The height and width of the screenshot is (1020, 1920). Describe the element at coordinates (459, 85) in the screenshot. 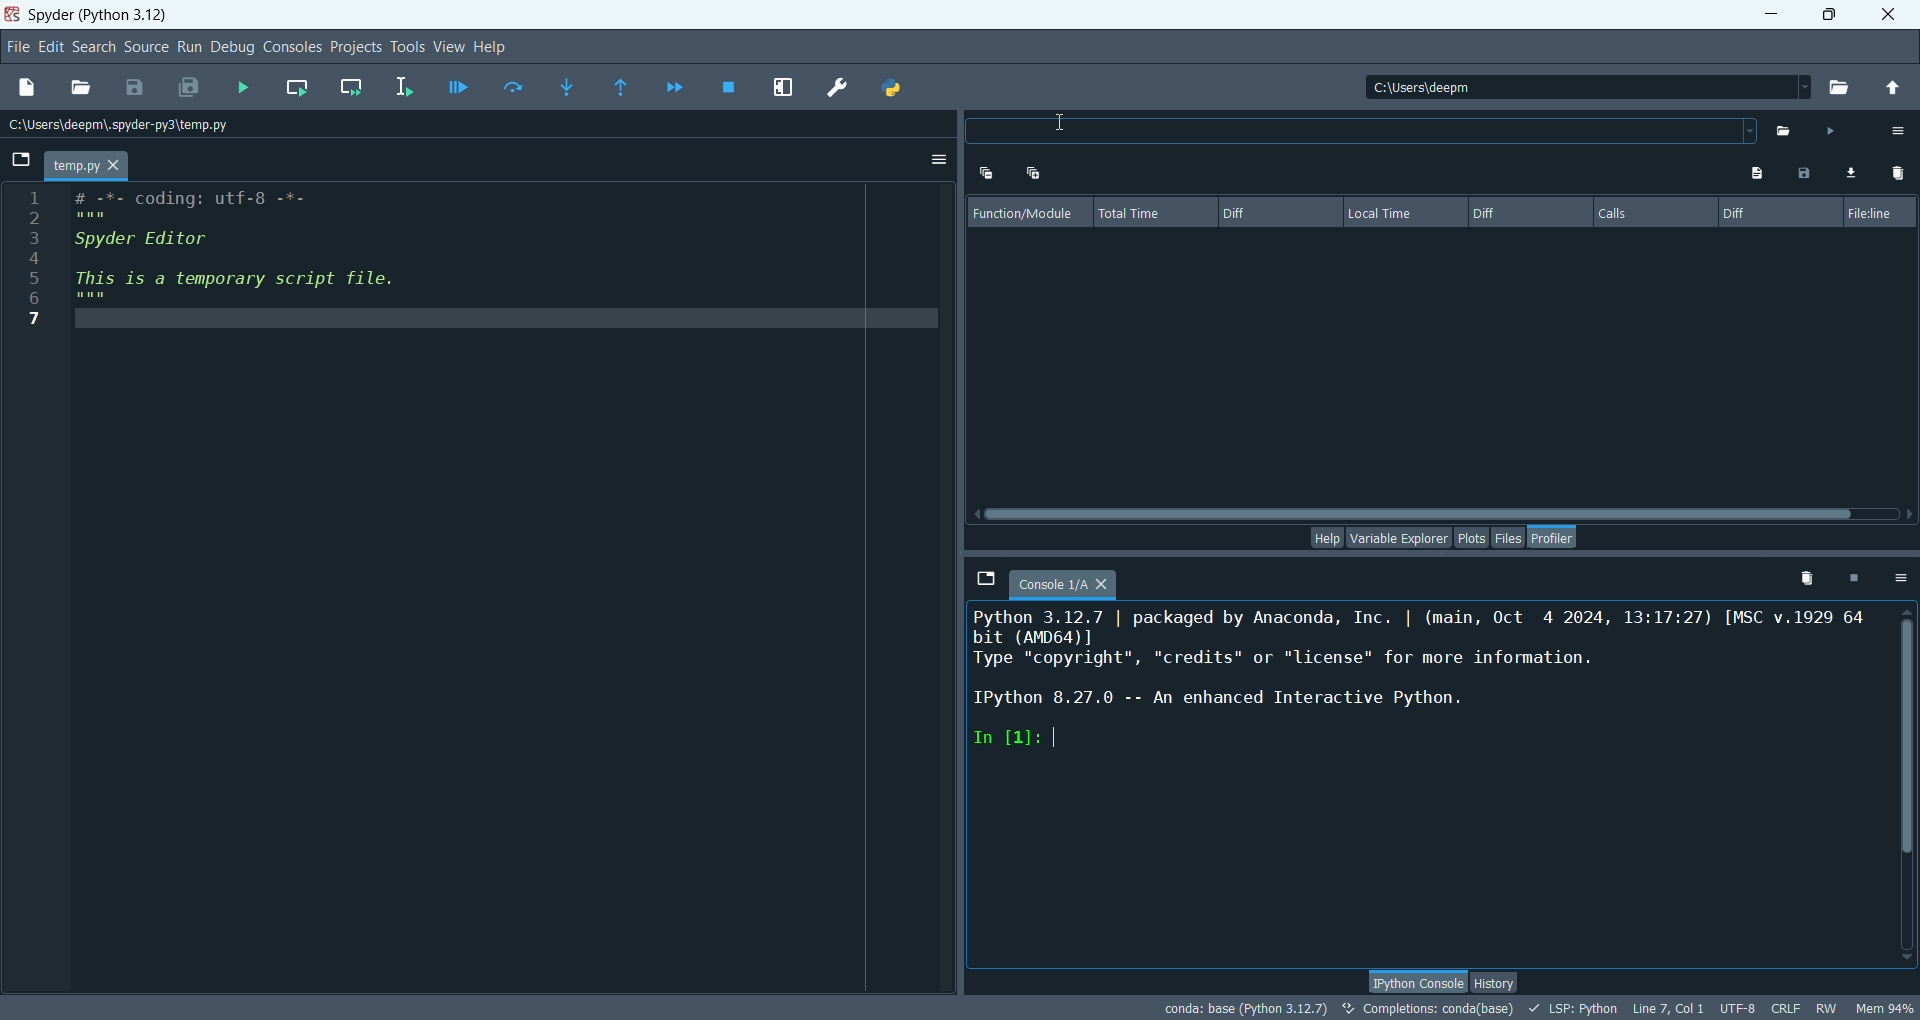

I see `debug files` at that location.